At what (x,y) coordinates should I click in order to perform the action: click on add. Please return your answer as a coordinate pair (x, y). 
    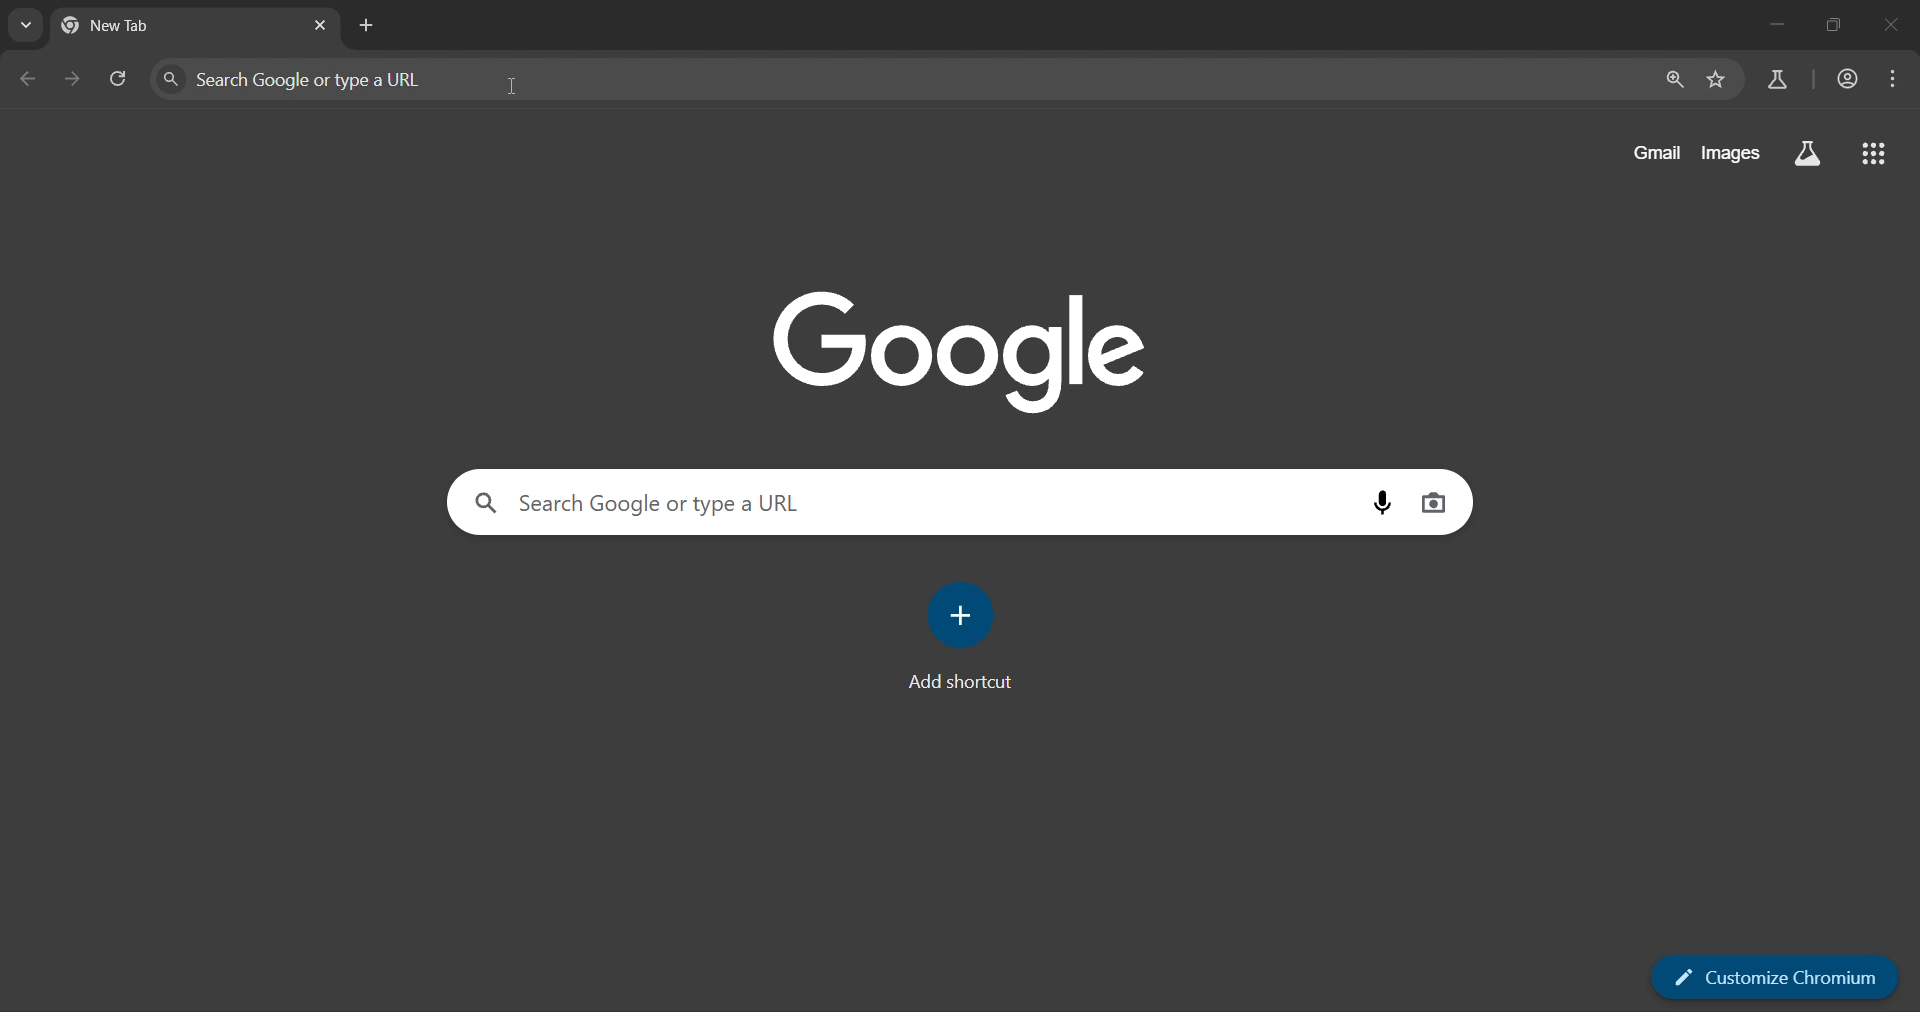
    Looking at the image, I should click on (965, 615).